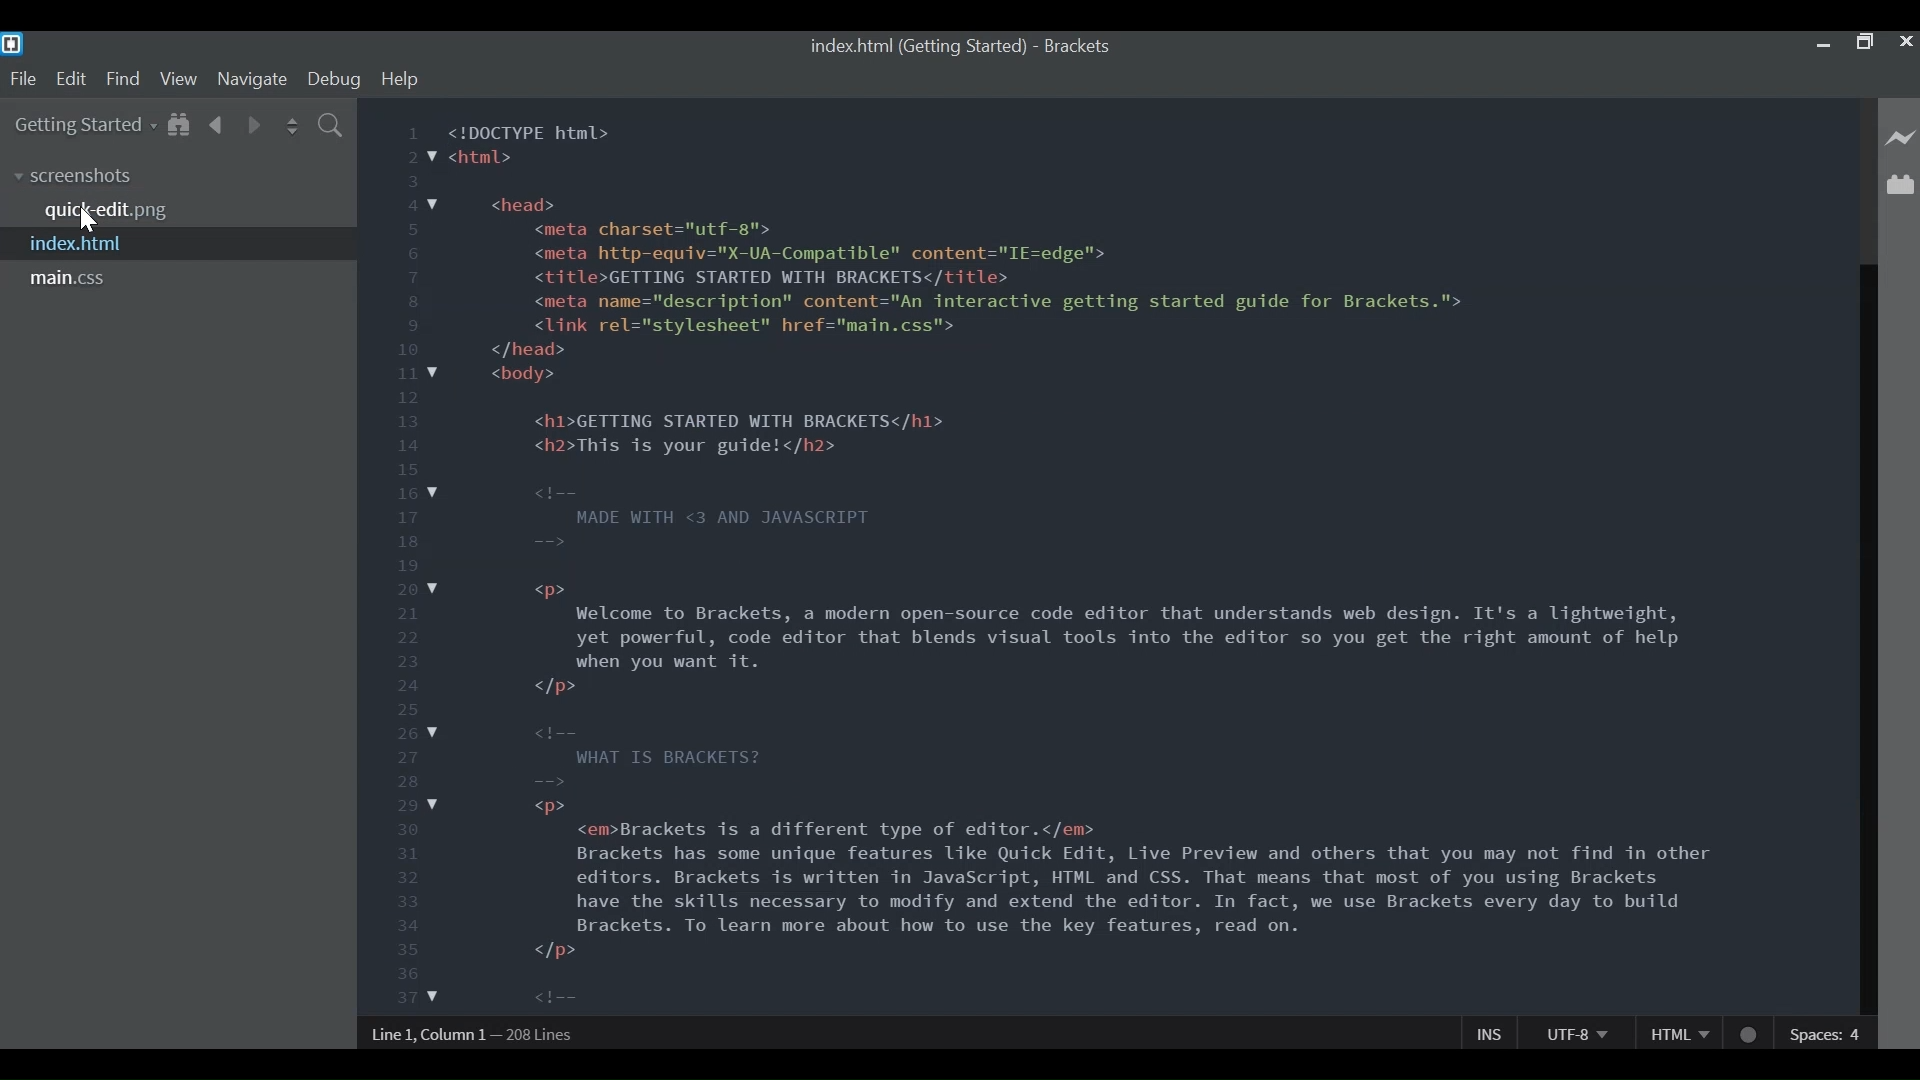  What do you see at coordinates (1083, 45) in the screenshot?
I see `Brackets` at bounding box center [1083, 45].